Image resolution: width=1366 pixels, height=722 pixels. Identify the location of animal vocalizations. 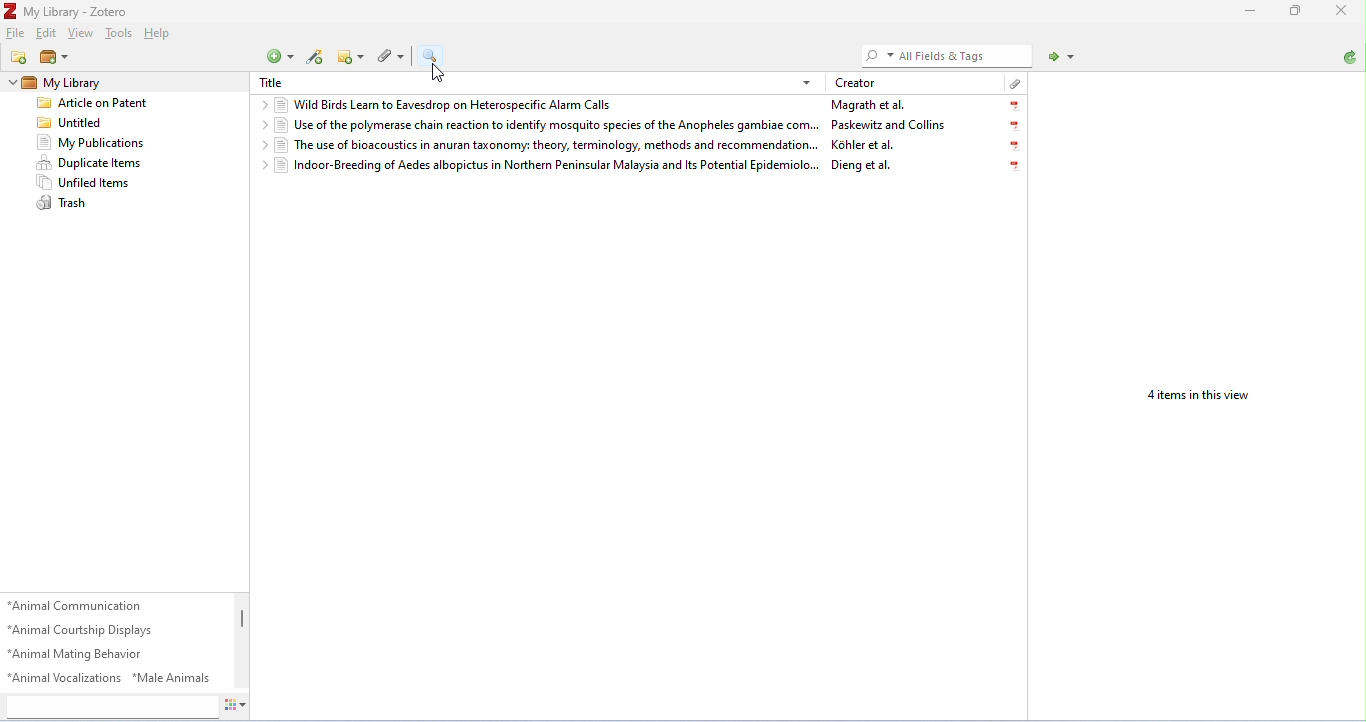
(65, 677).